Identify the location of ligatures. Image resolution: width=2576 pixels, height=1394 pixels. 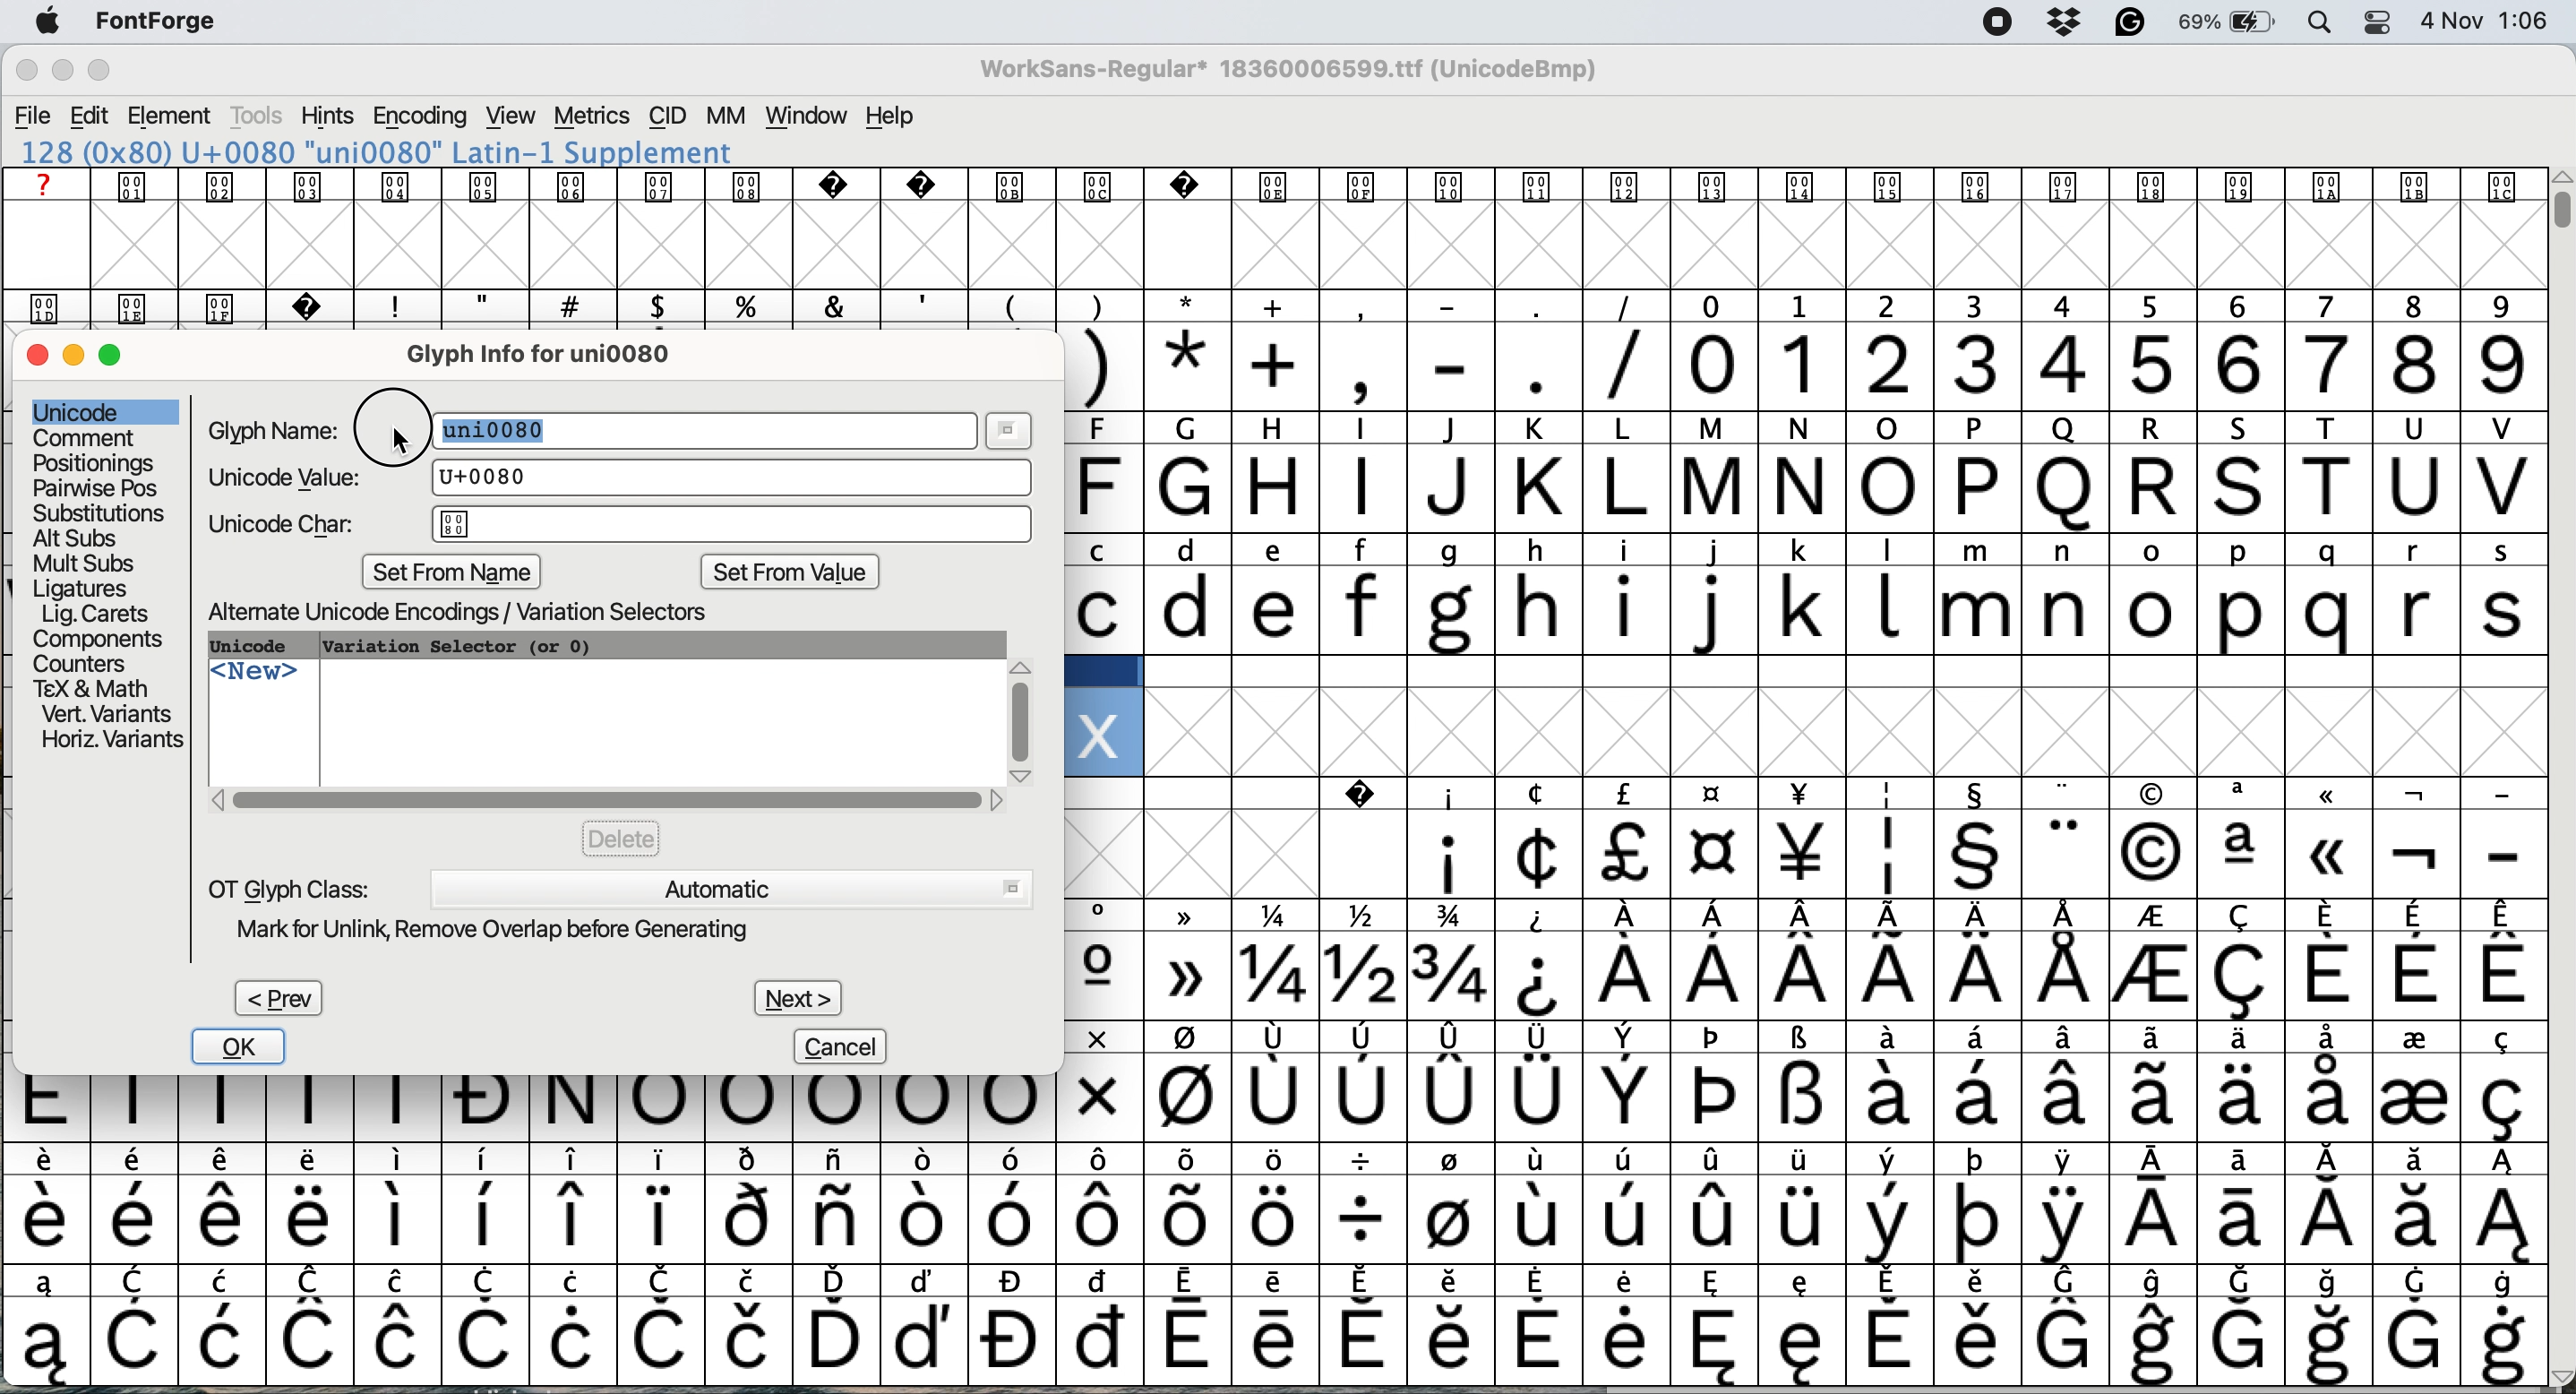
(85, 586).